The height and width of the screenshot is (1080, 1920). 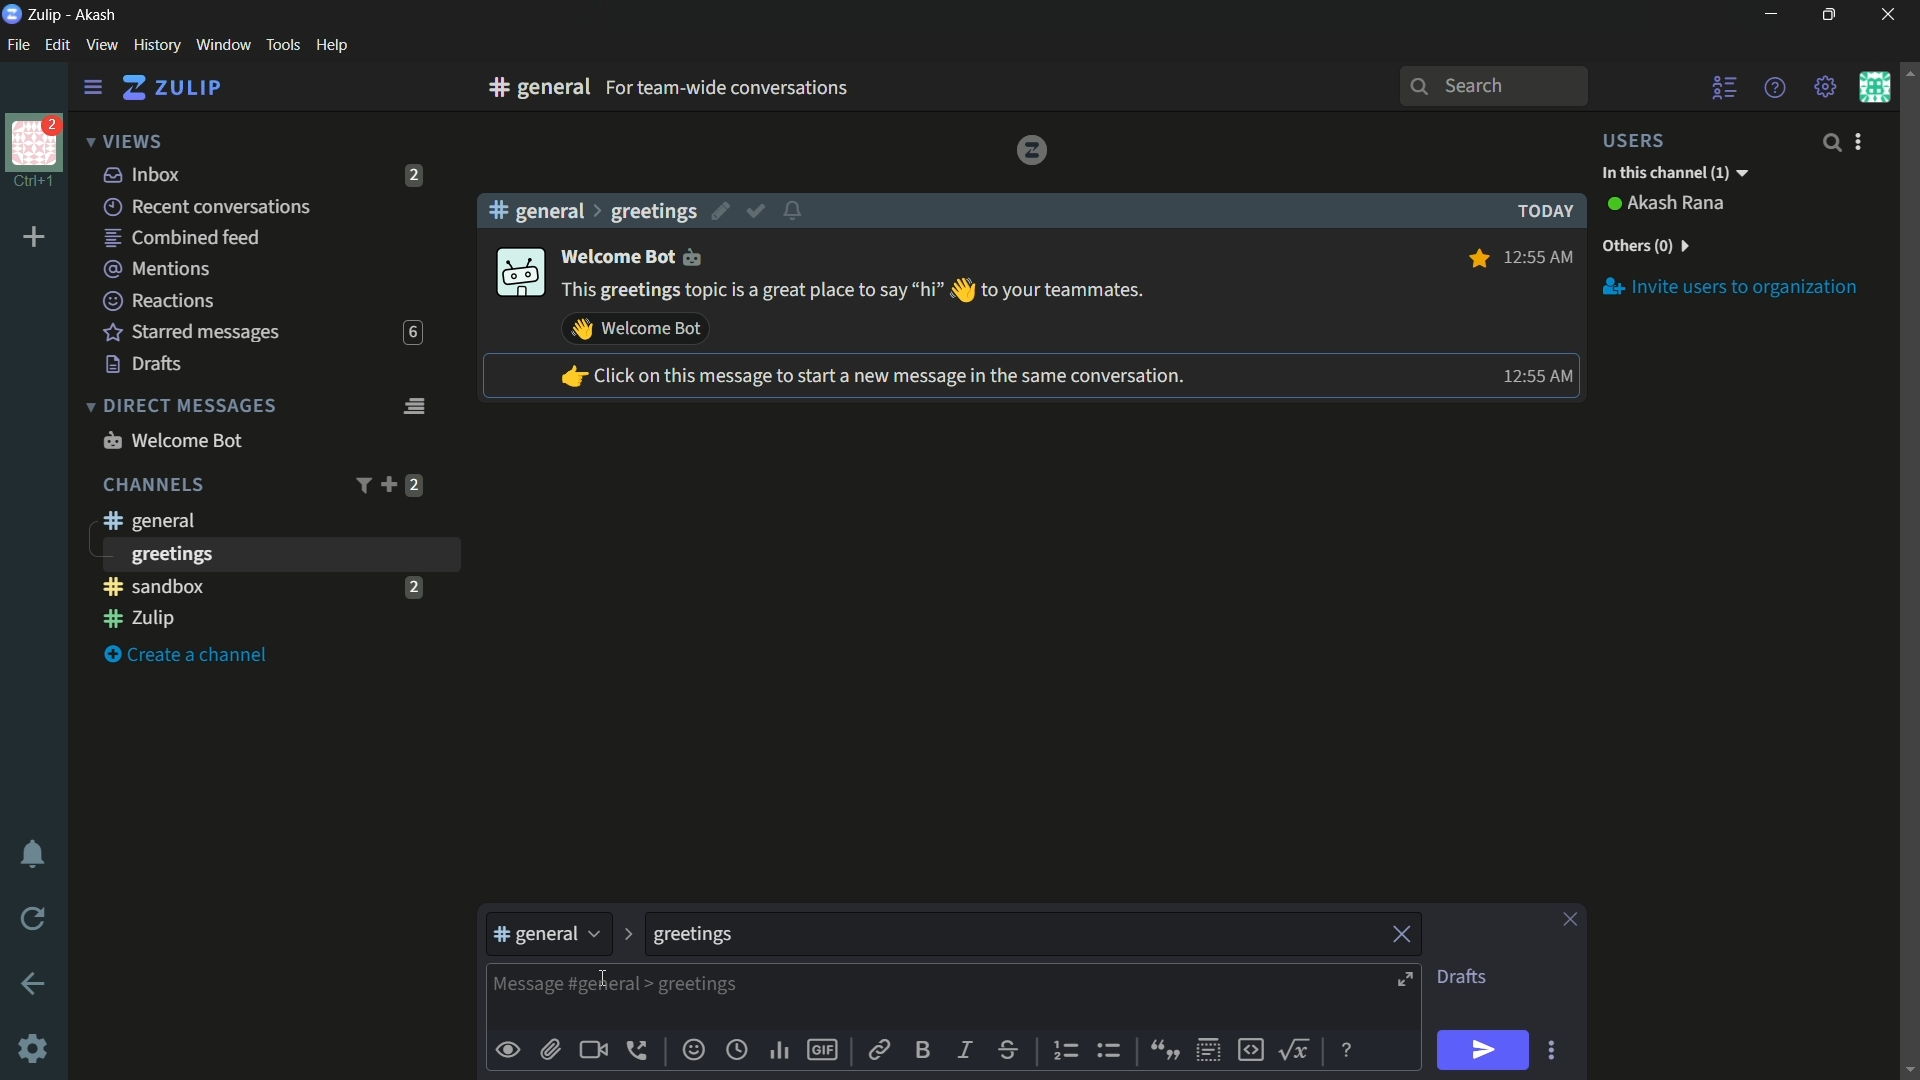 What do you see at coordinates (1773, 87) in the screenshot?
I see `help menu` at bounding box center [1773, 87].